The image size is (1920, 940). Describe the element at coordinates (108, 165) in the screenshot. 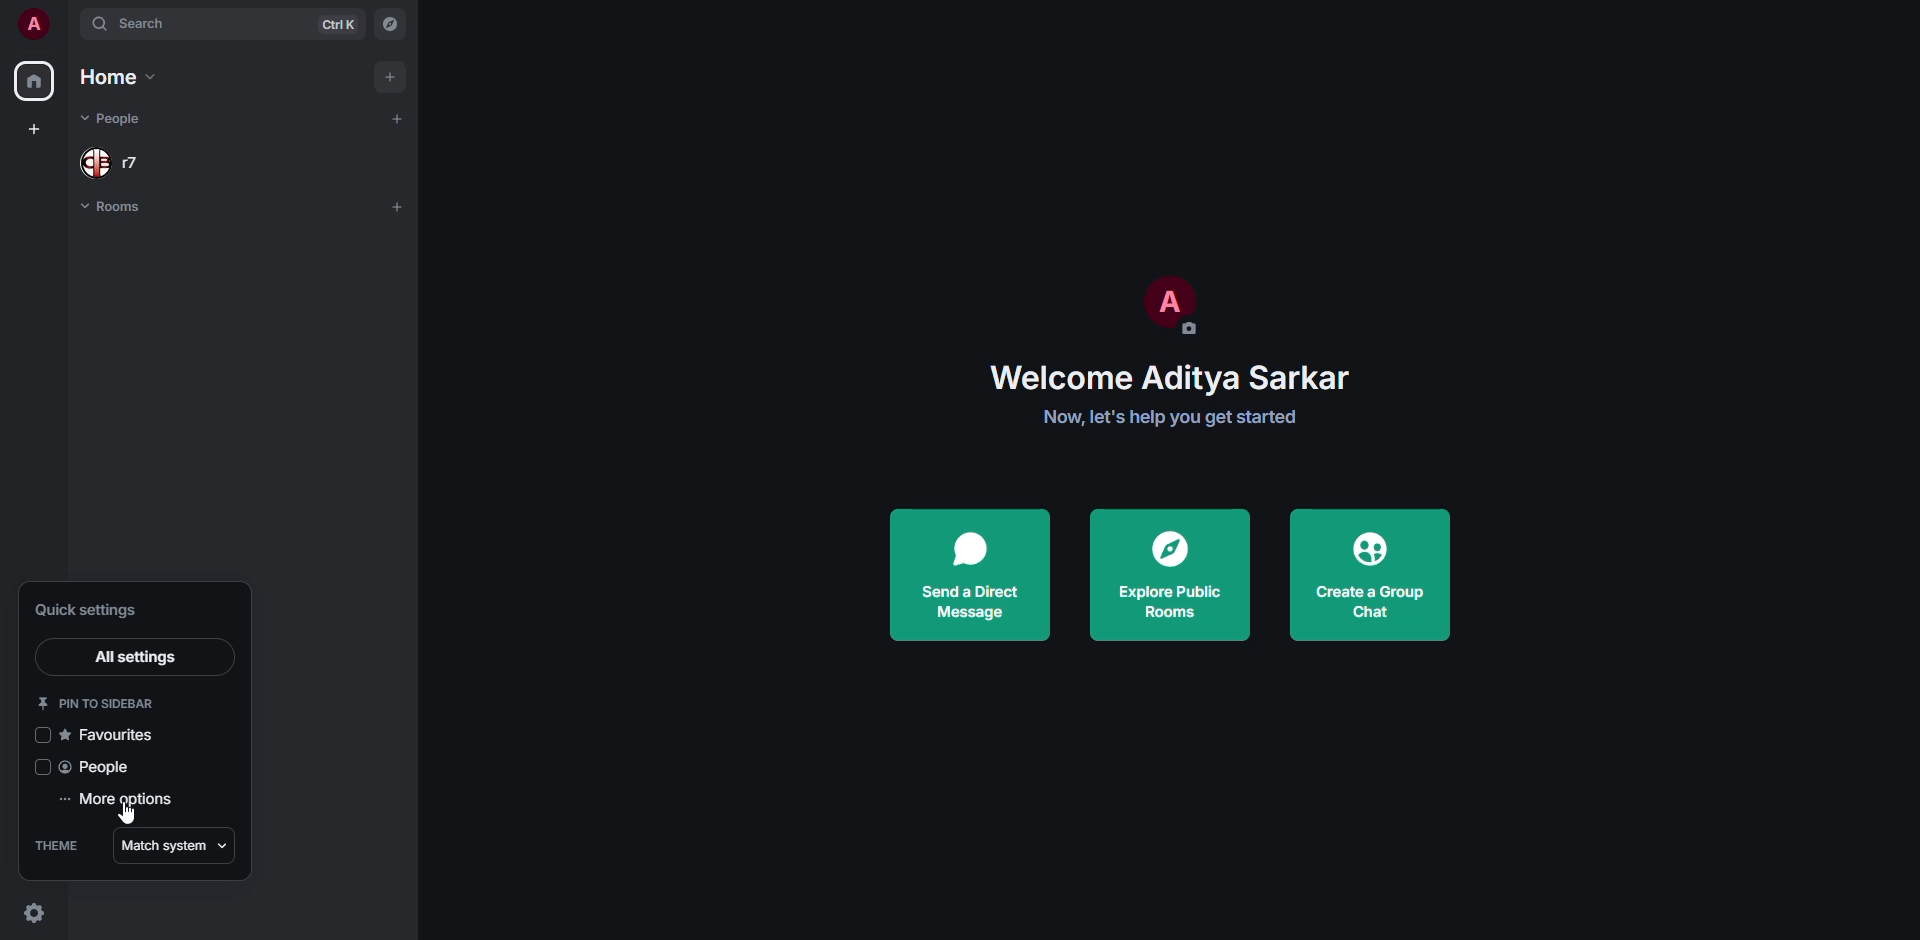

I see `people` at that location.